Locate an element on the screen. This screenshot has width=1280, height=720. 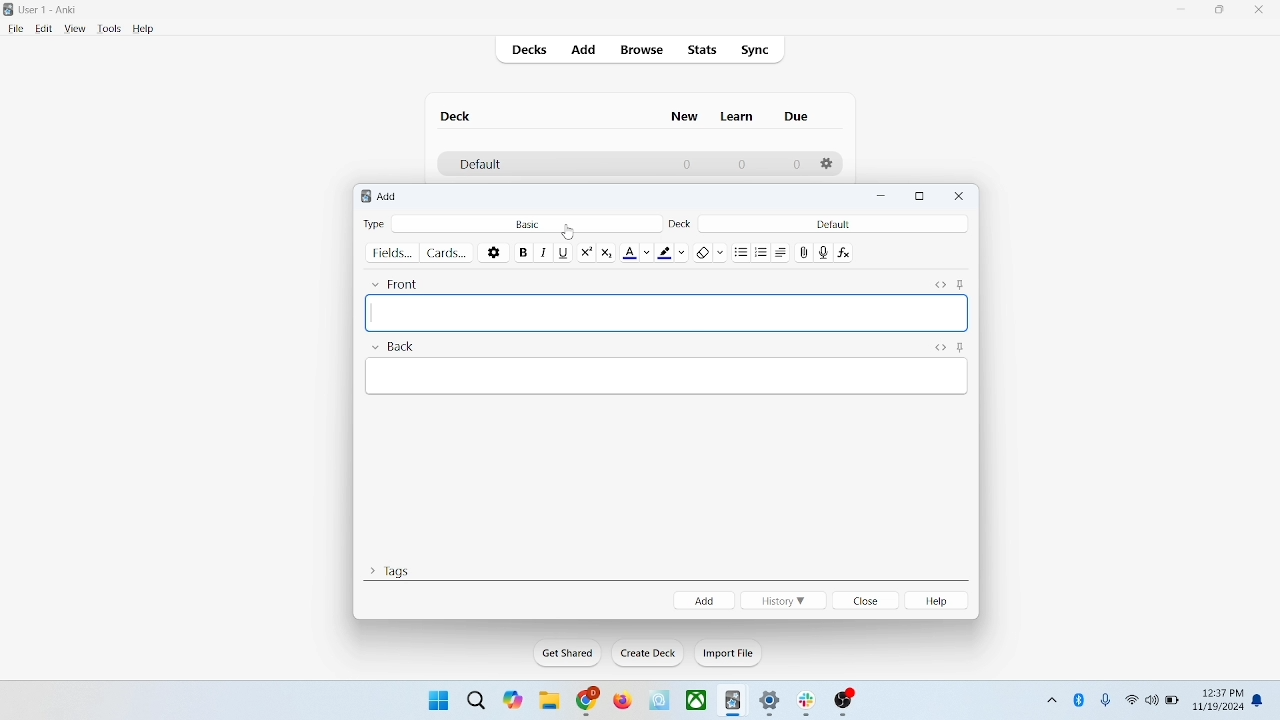
underline is located at coordinates (563, 253).